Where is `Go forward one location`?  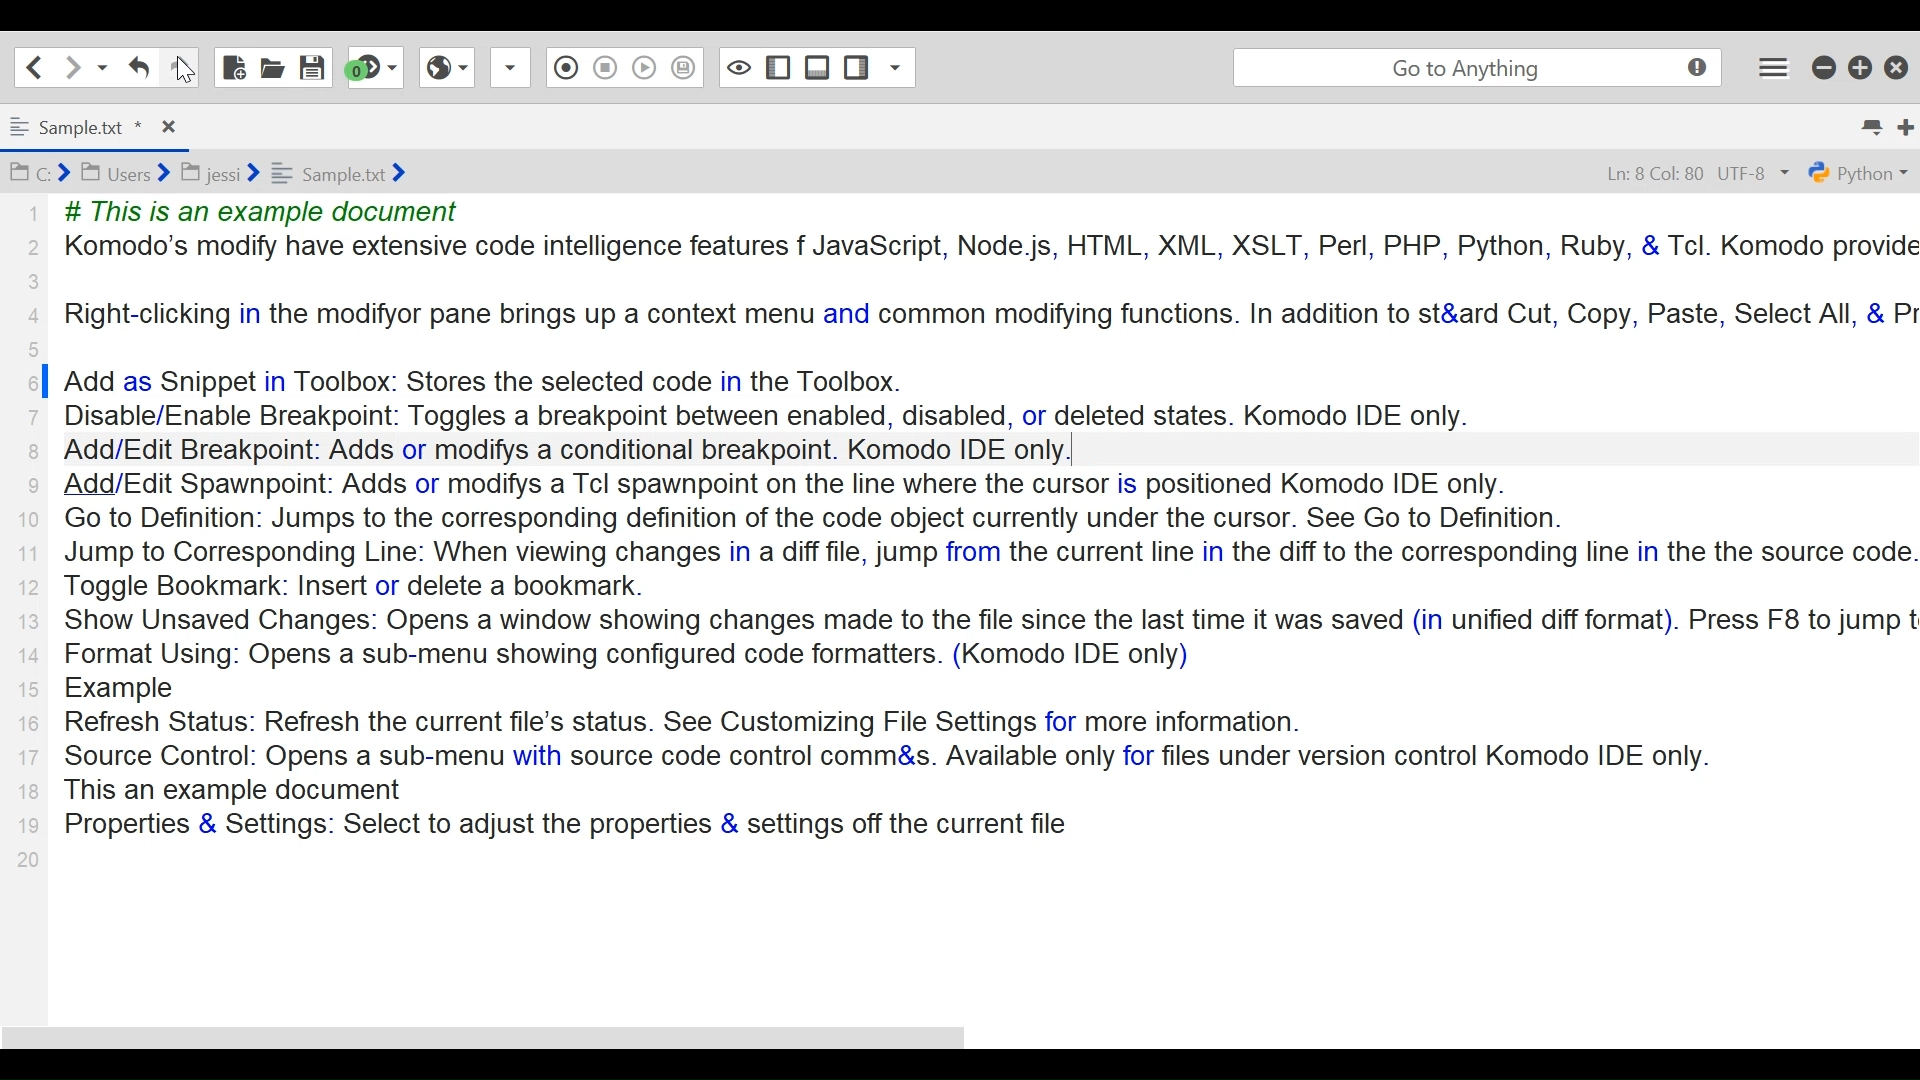
Go forward one location is located at coordinates (69, 66).